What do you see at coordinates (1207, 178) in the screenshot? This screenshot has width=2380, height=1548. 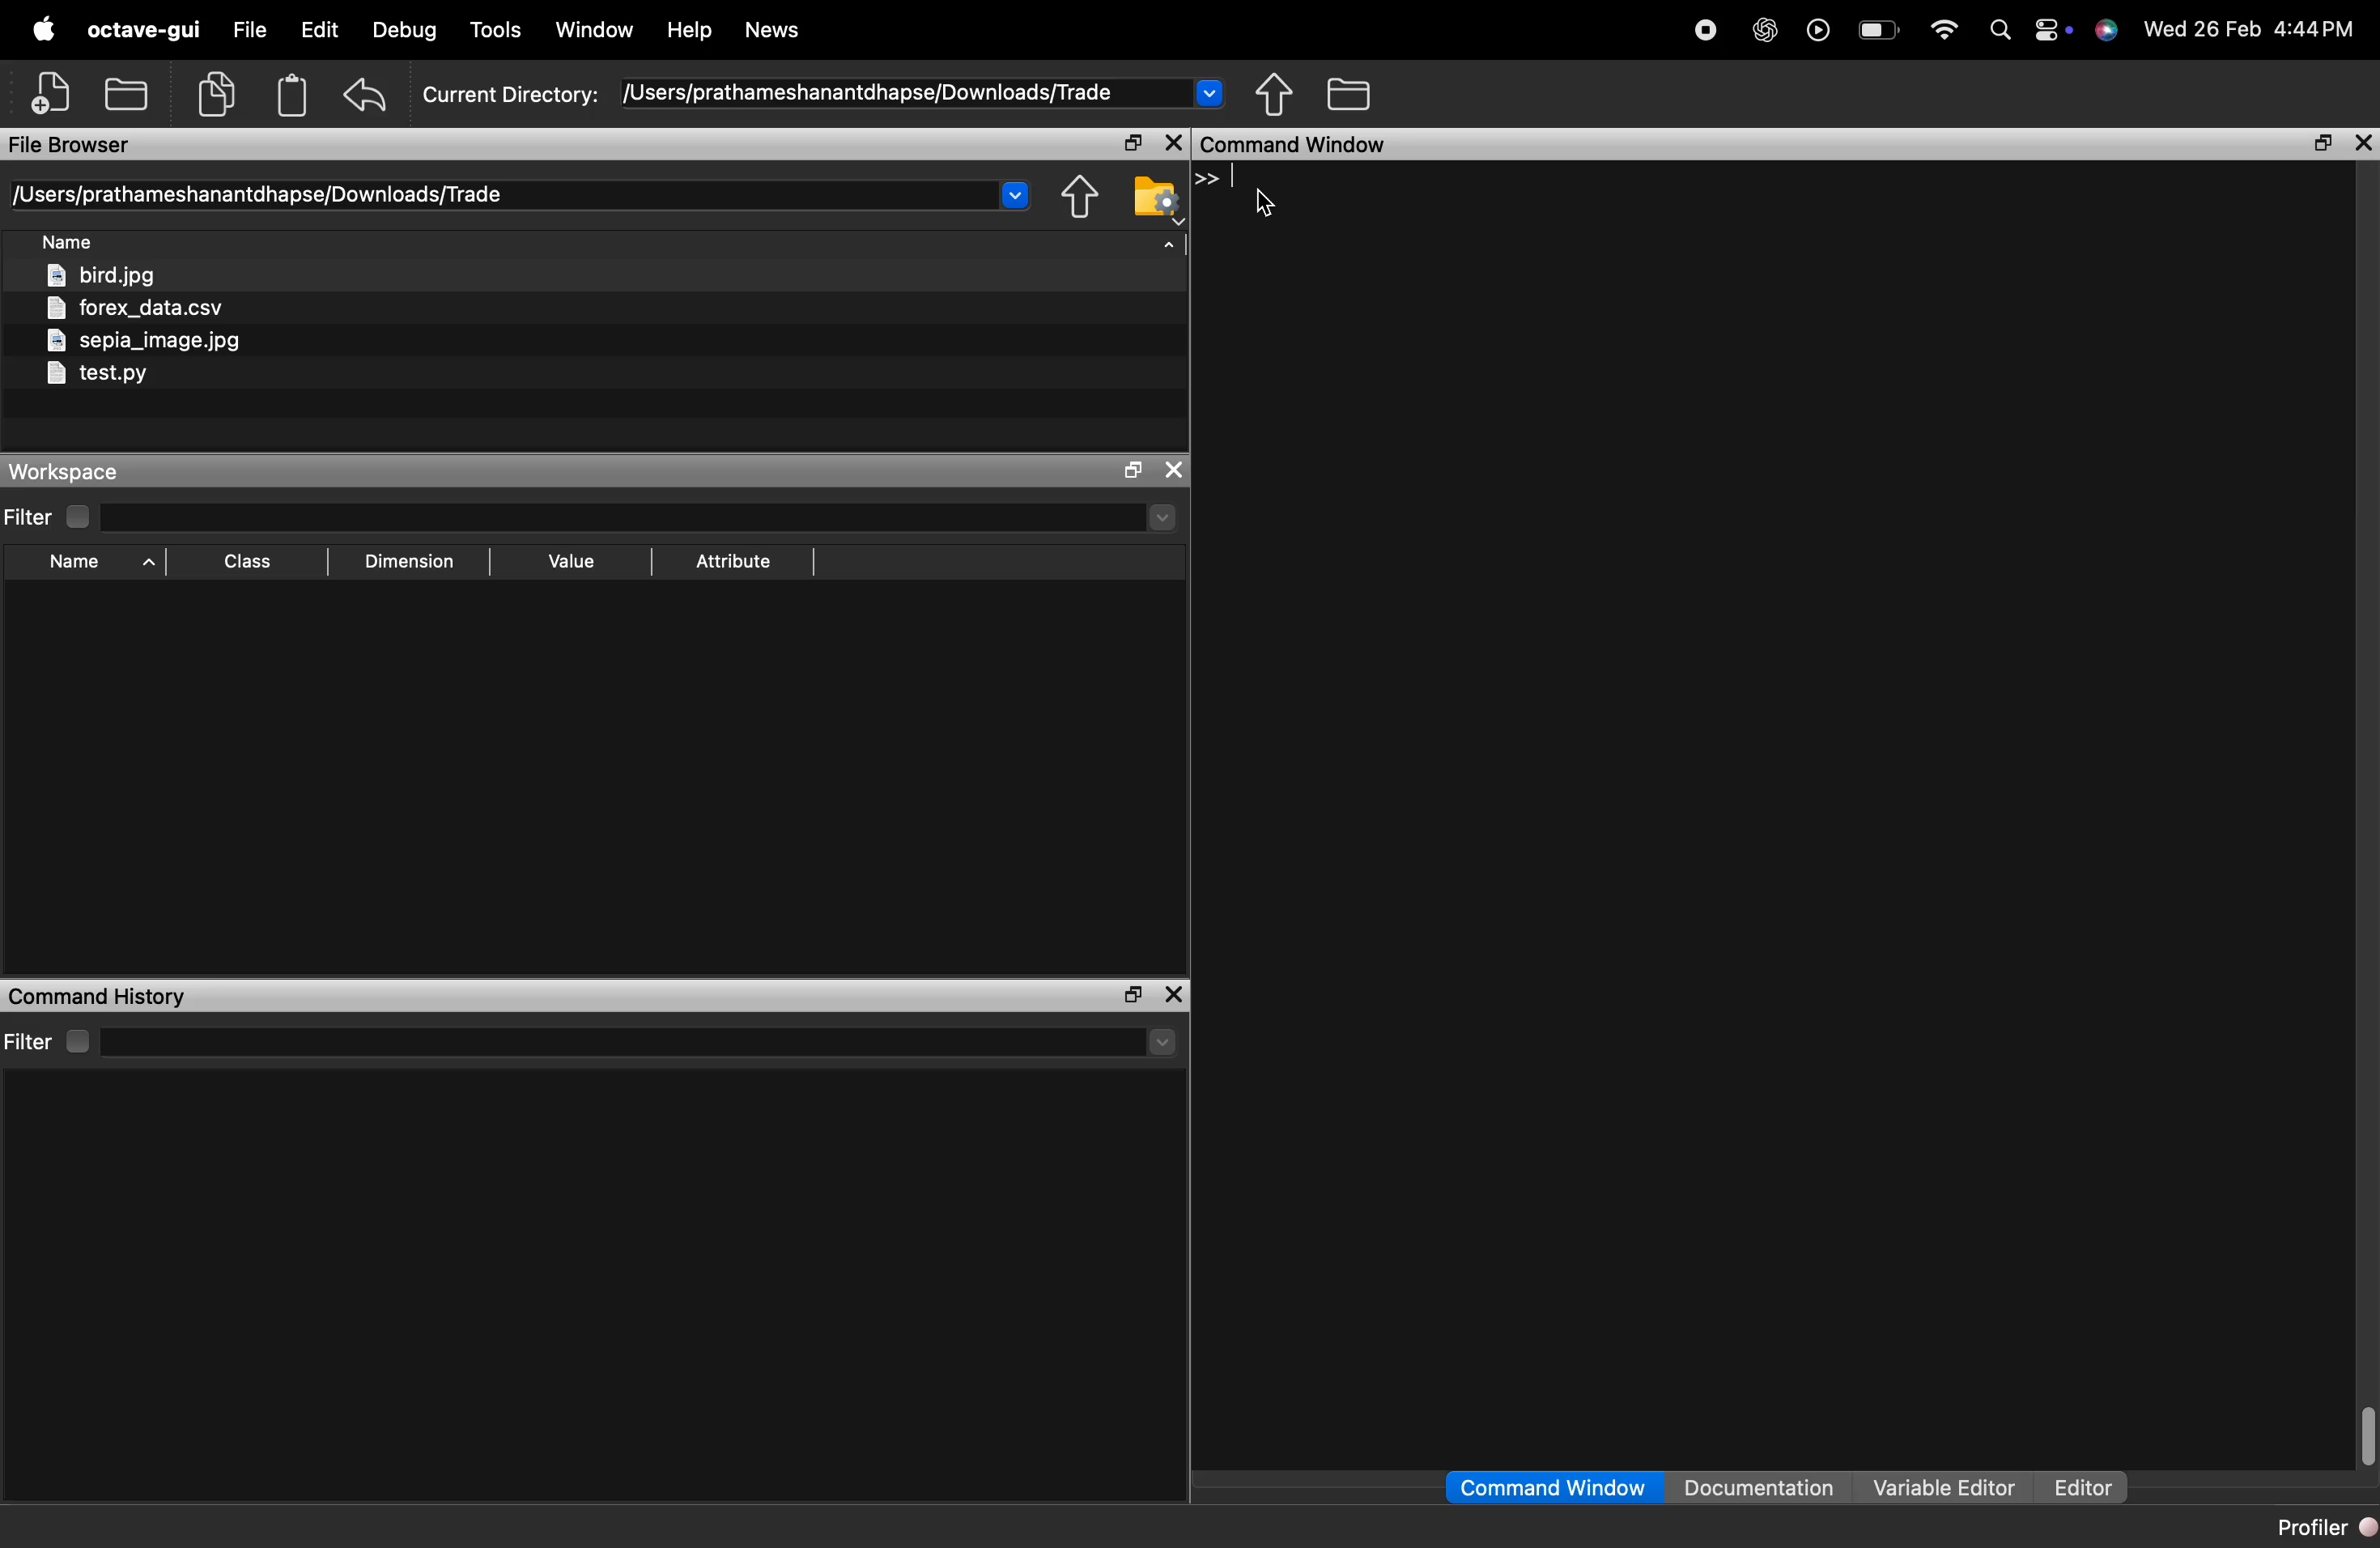 I see `>>` at bounding box center [1207, 178].